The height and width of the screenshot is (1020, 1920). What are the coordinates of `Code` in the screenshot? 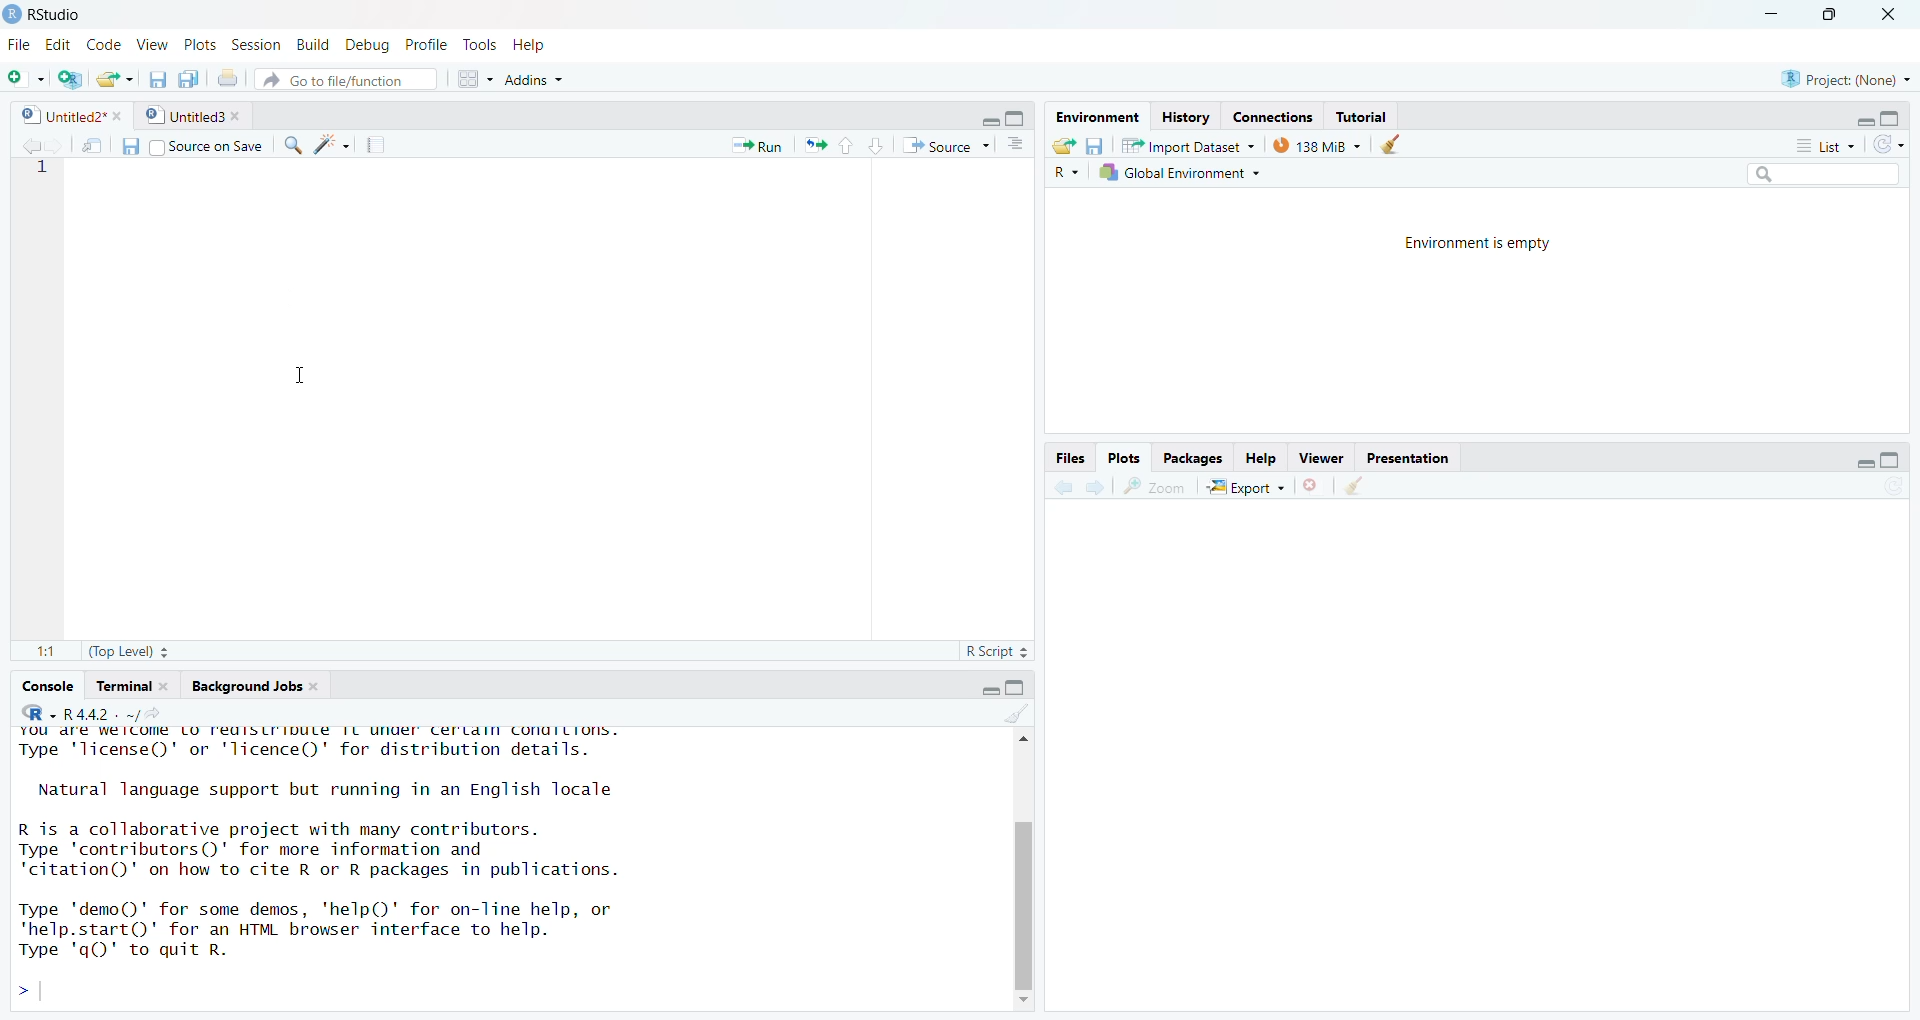 It's located at (103, 44).